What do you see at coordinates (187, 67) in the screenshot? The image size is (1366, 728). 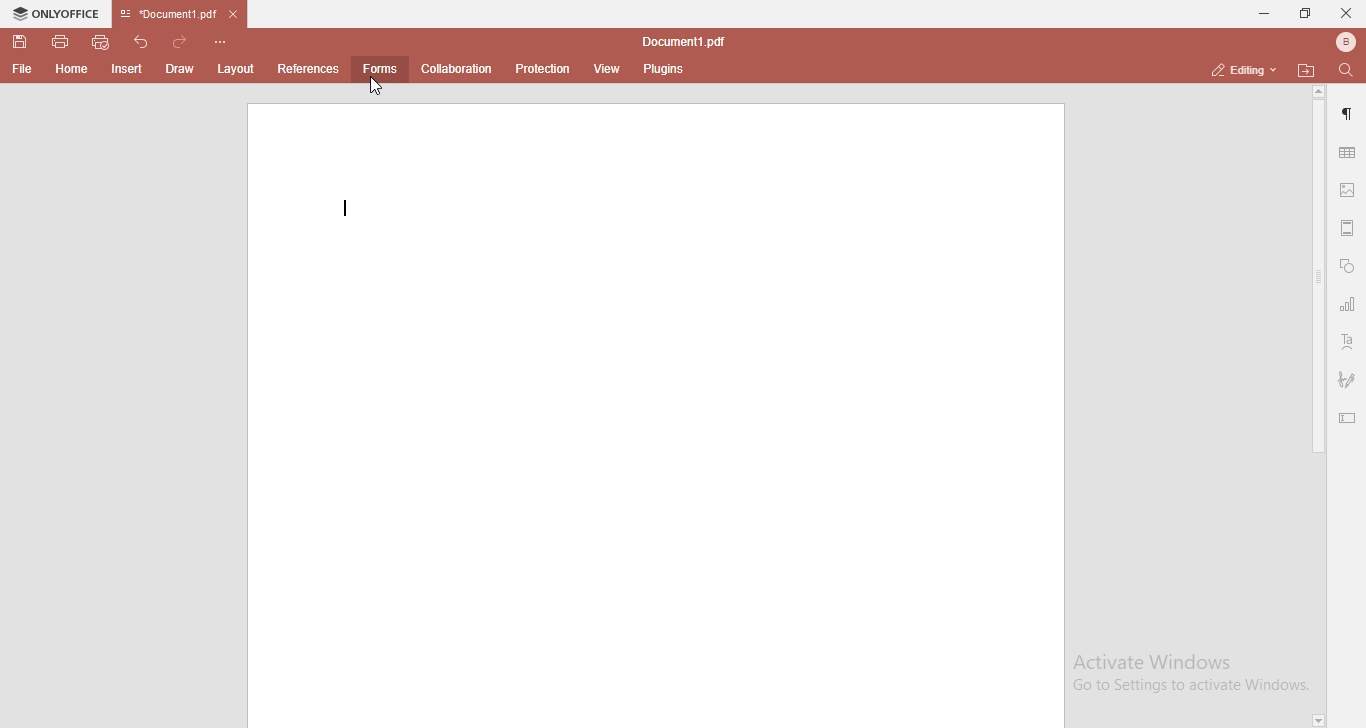 I see `draw` at bounding box center [187, 67].